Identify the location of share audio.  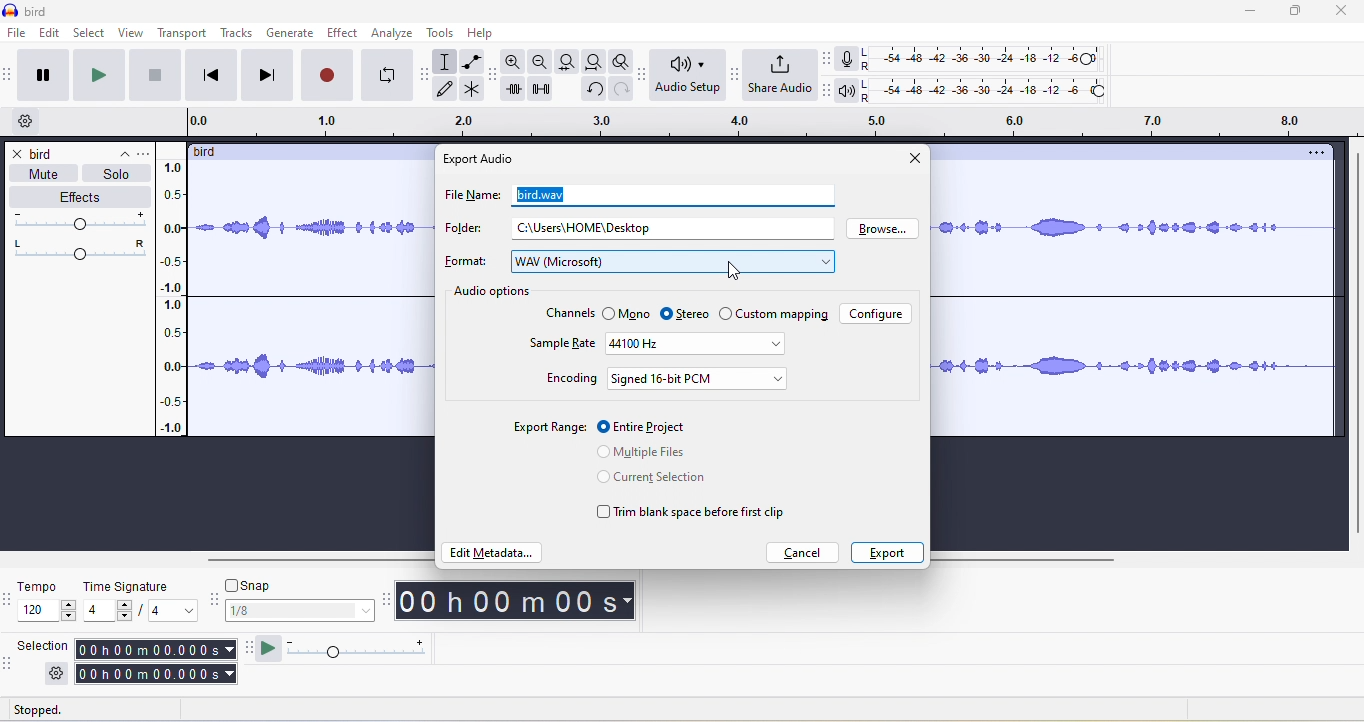
(778, 76).